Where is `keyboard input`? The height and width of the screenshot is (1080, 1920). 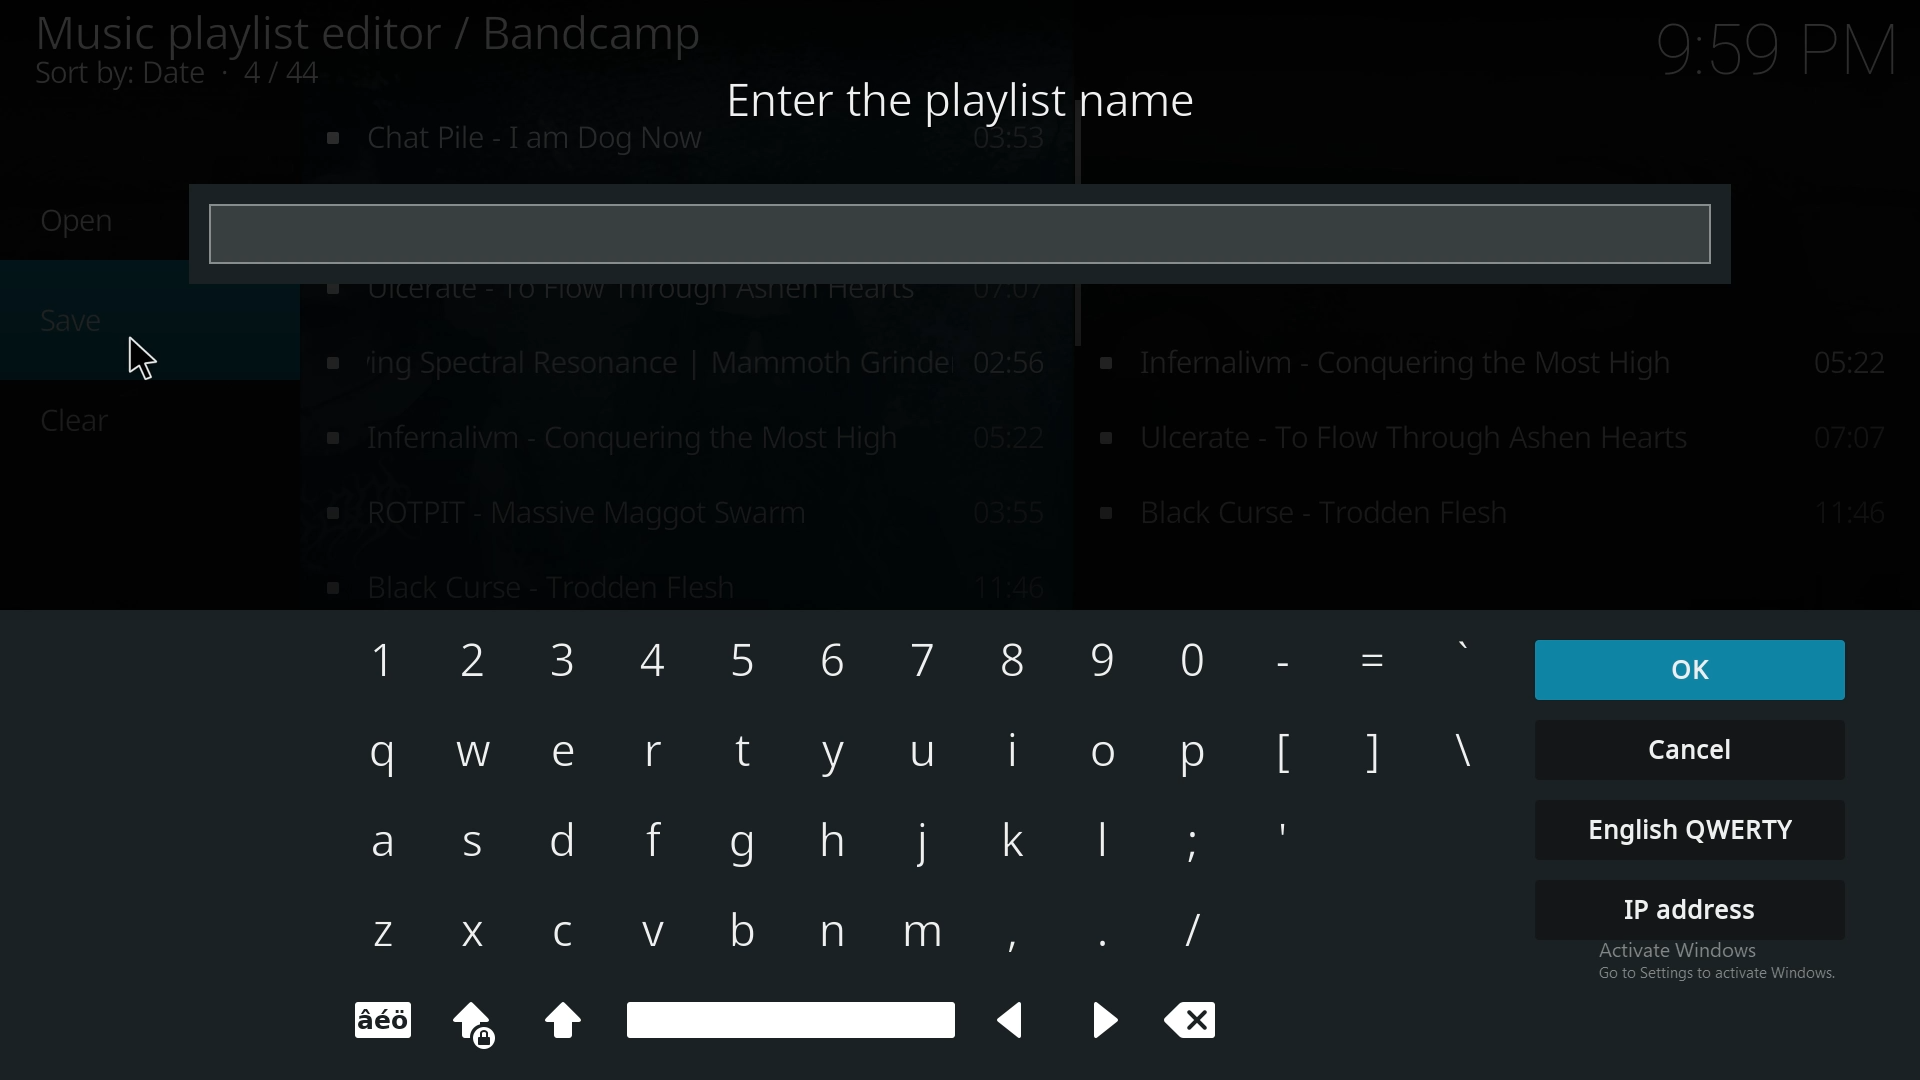 keyboard input is located at coordinates (474, 755).